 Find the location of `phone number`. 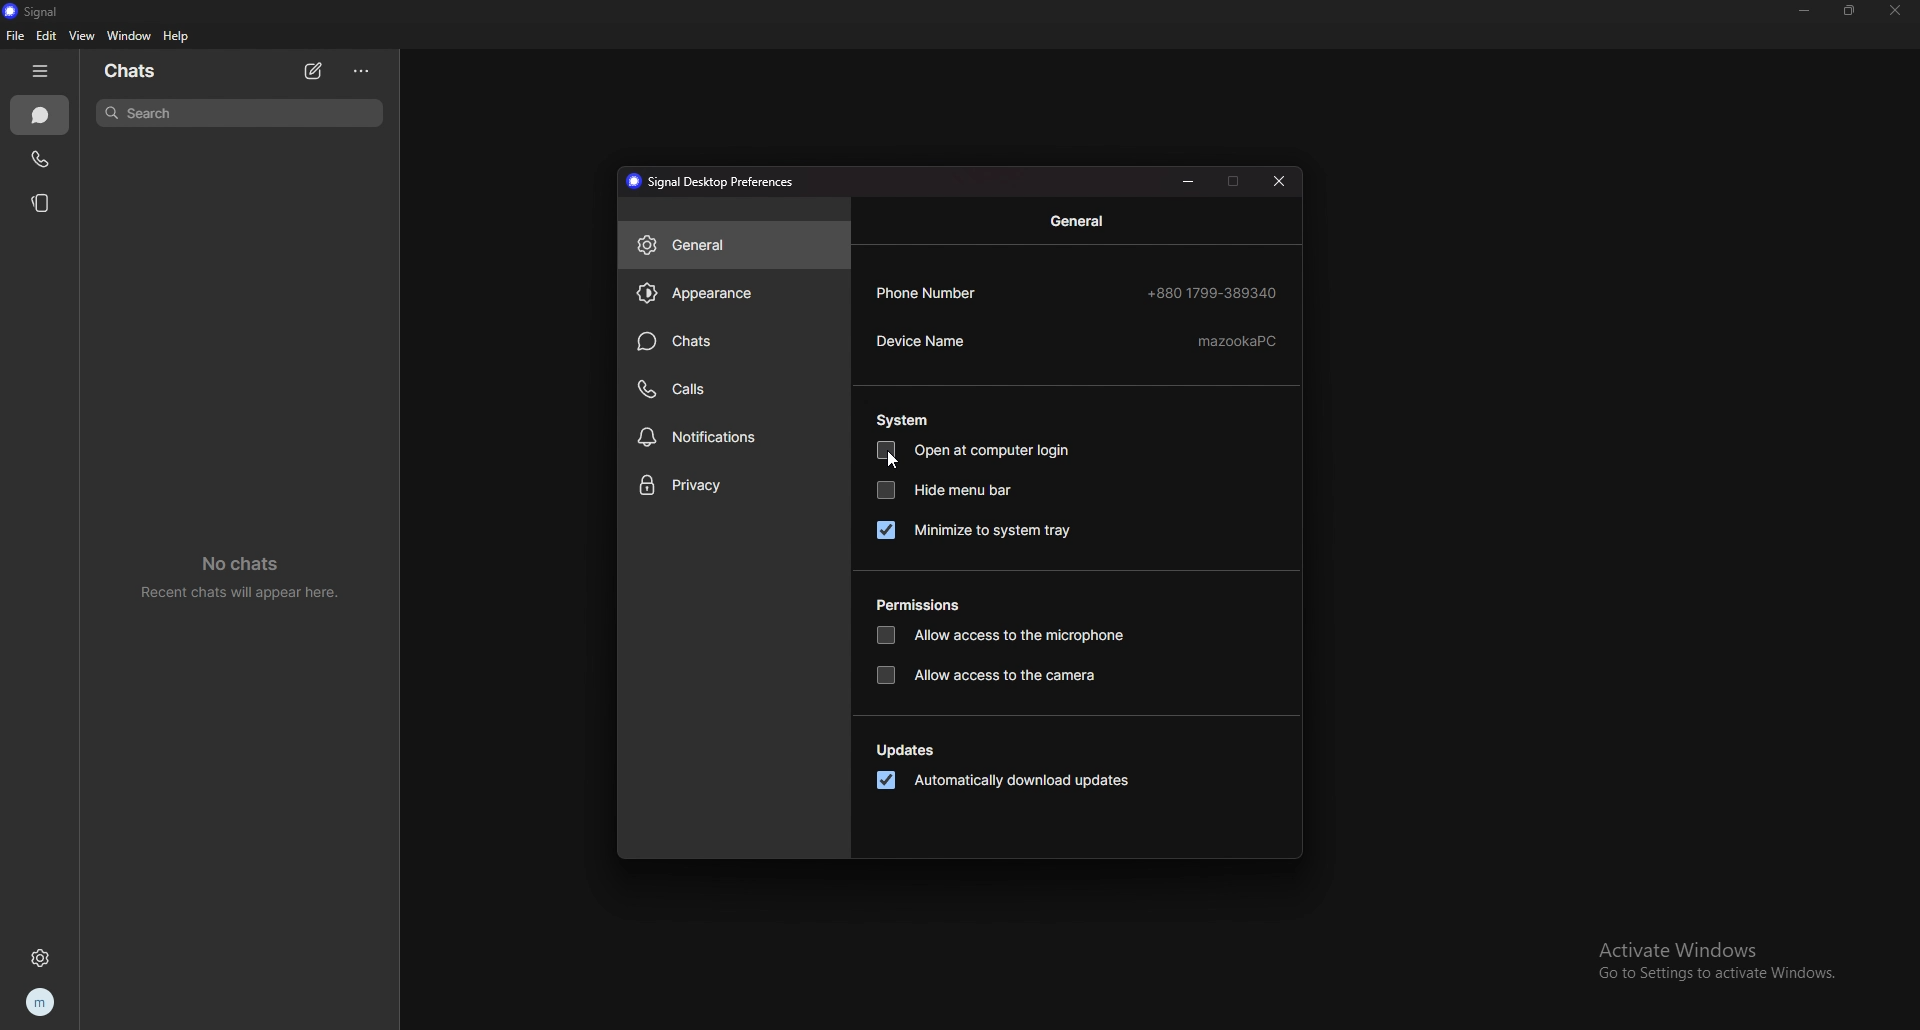

phone number is located at coordinates (1078, 292).